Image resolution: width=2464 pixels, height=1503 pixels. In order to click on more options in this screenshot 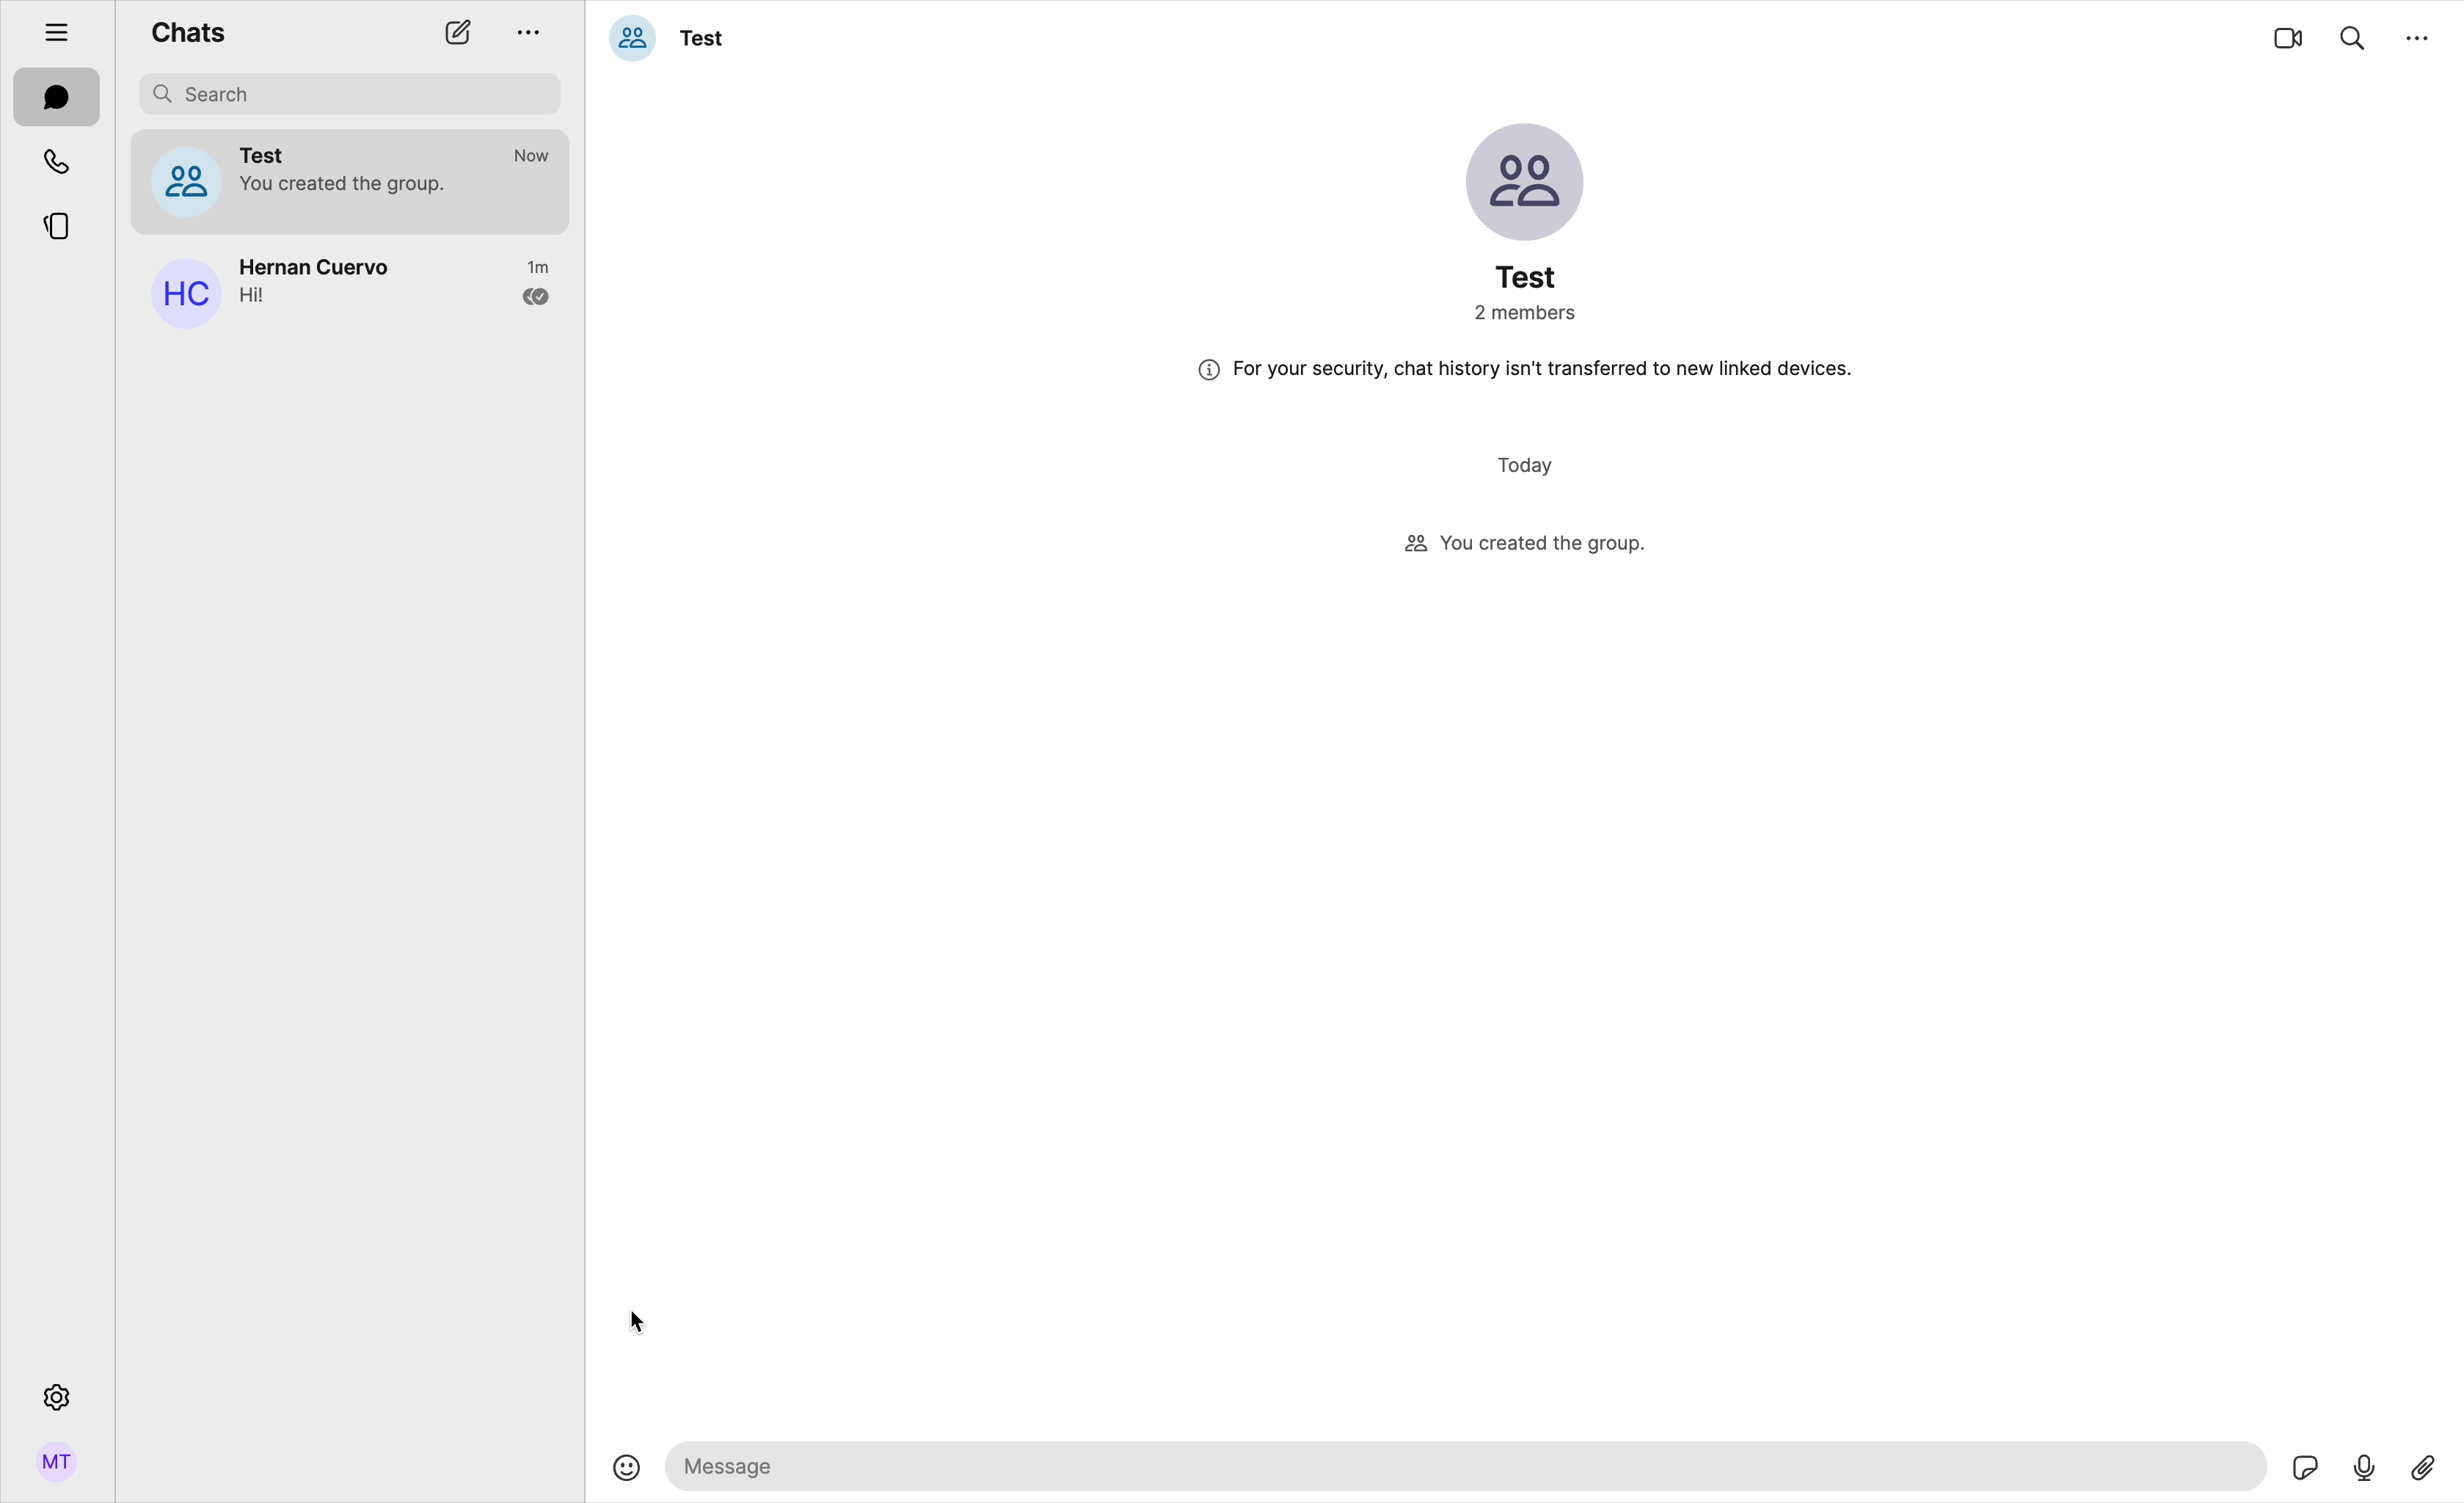, I will do `click(2419, 35)`.